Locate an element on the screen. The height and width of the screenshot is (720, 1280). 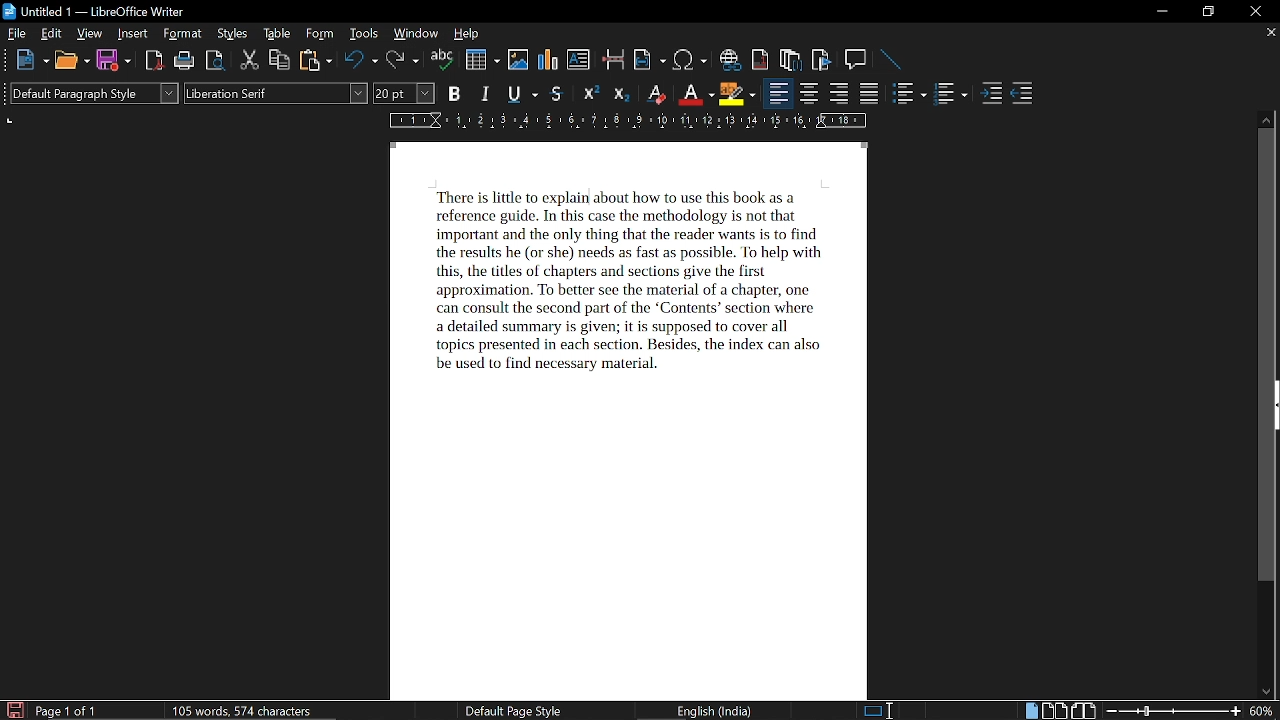
highlight is located at coordinates (736, 94).